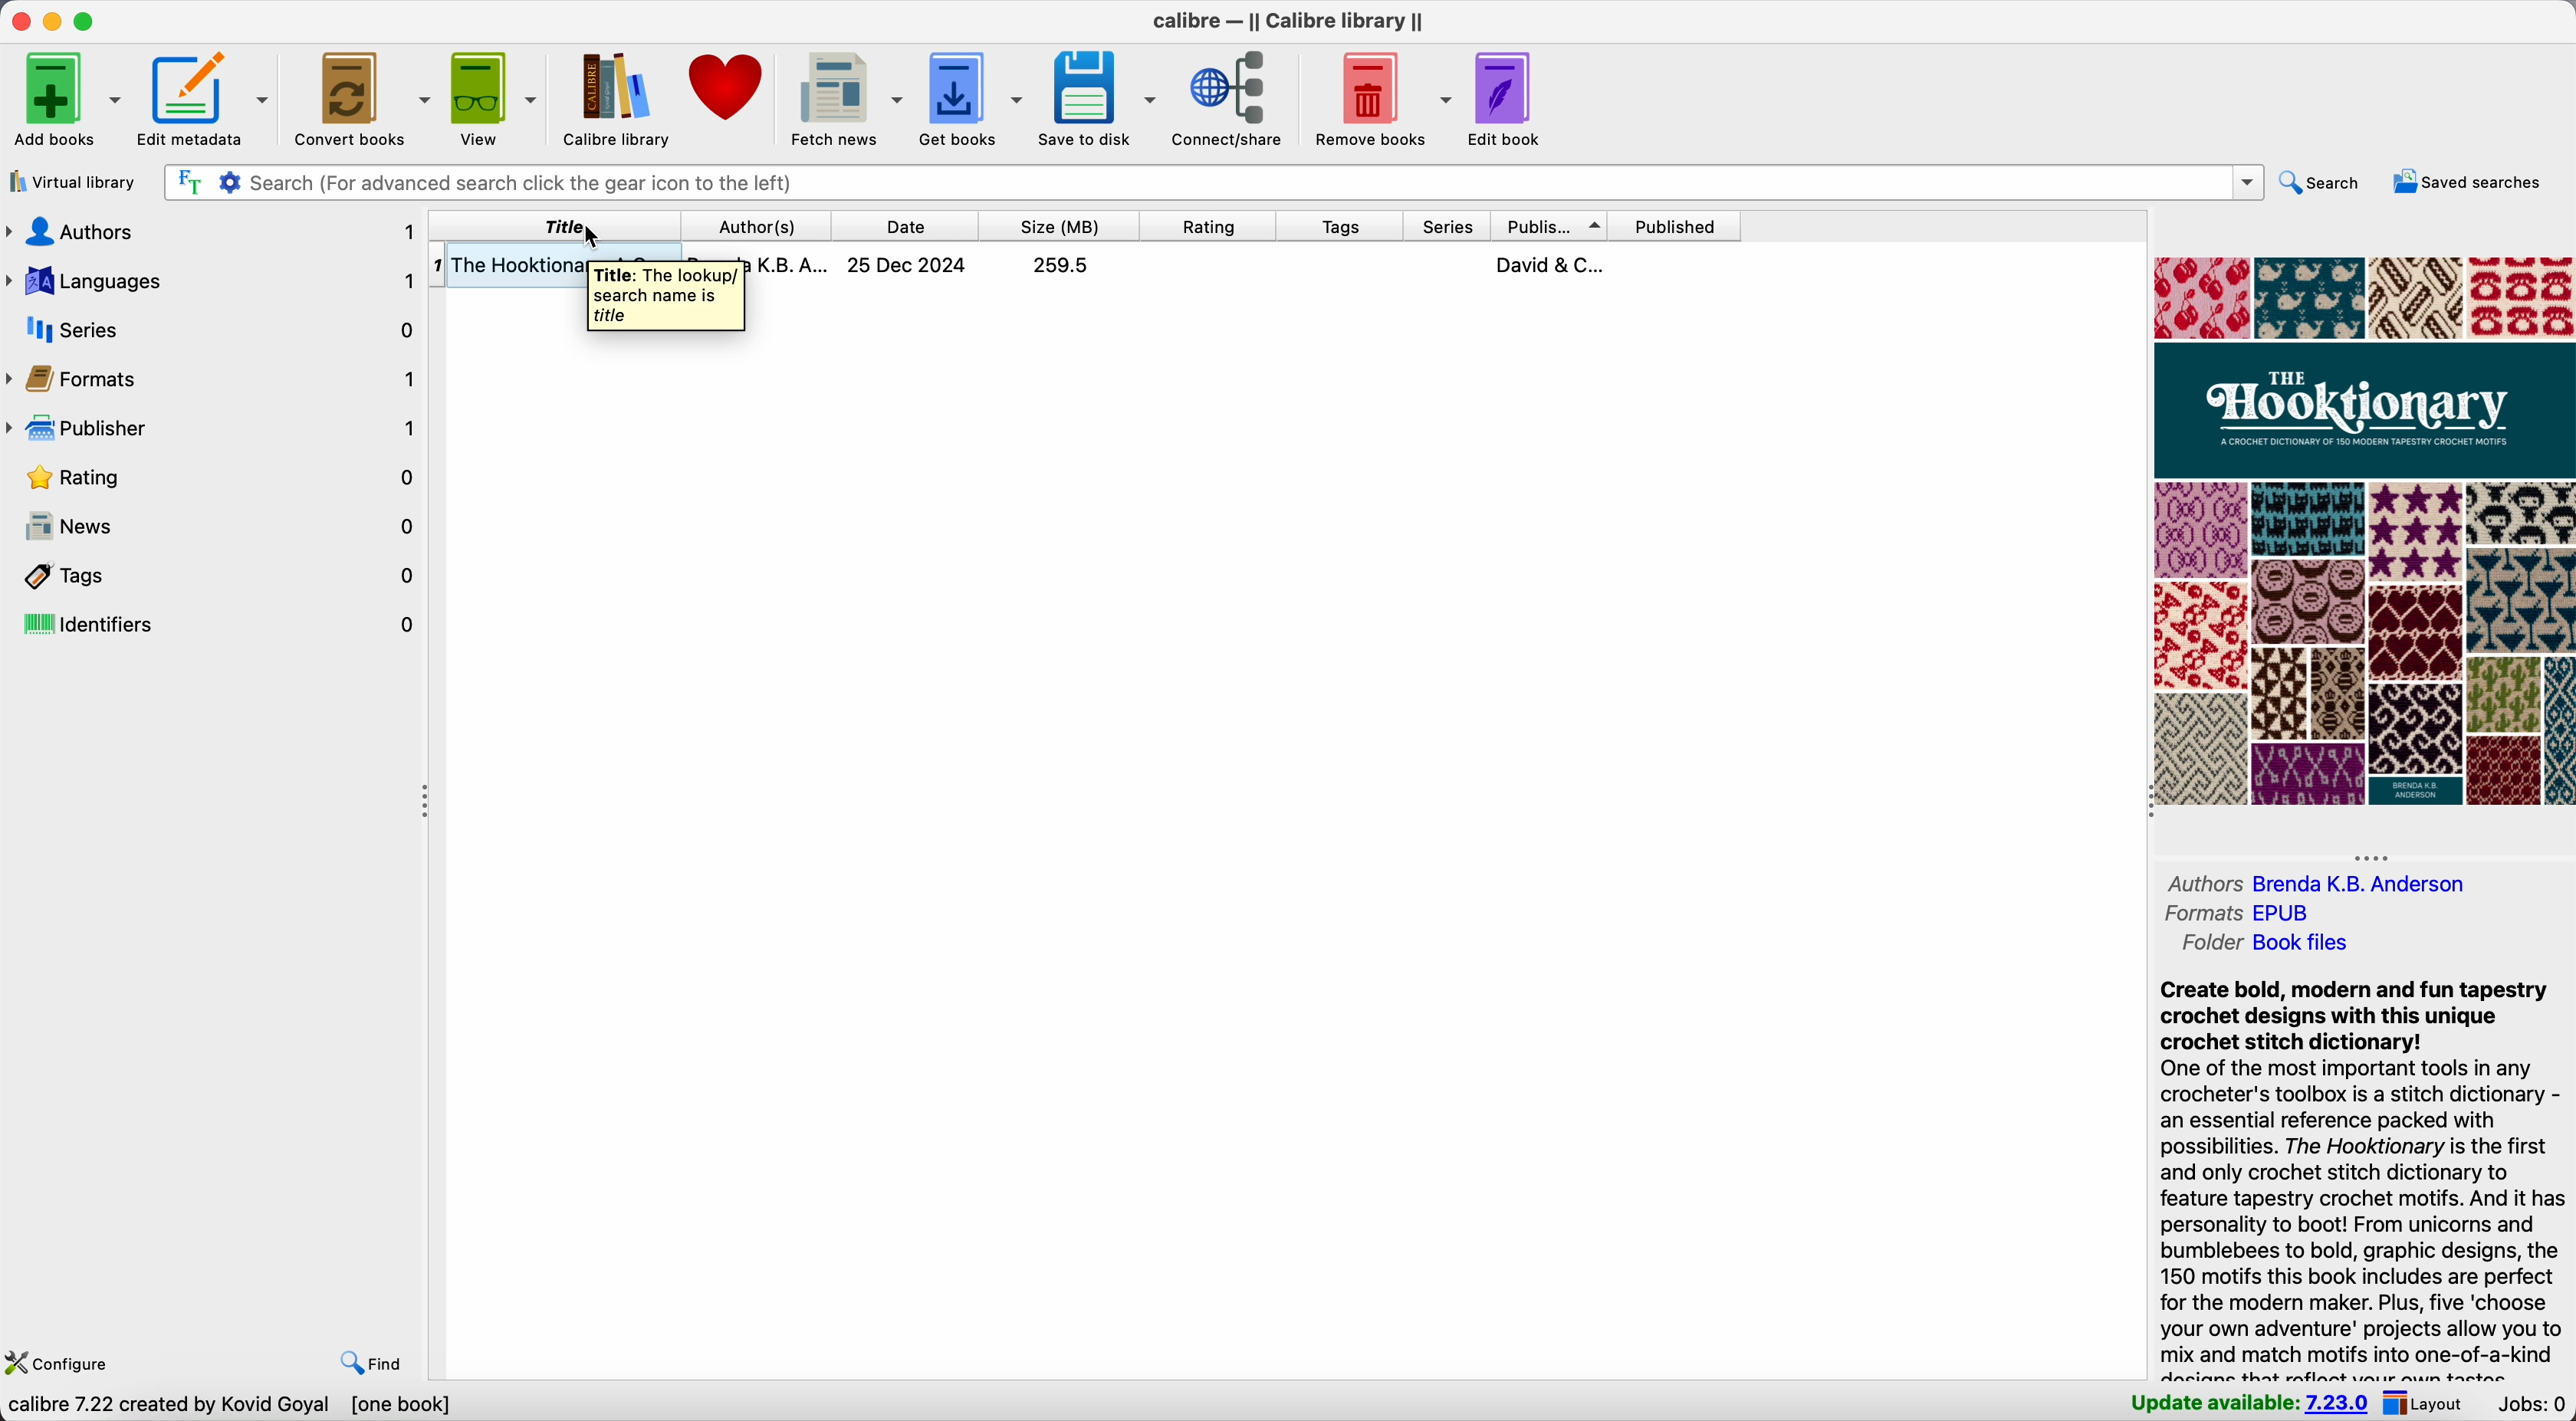  I want to click on published, so click(1675, 225).